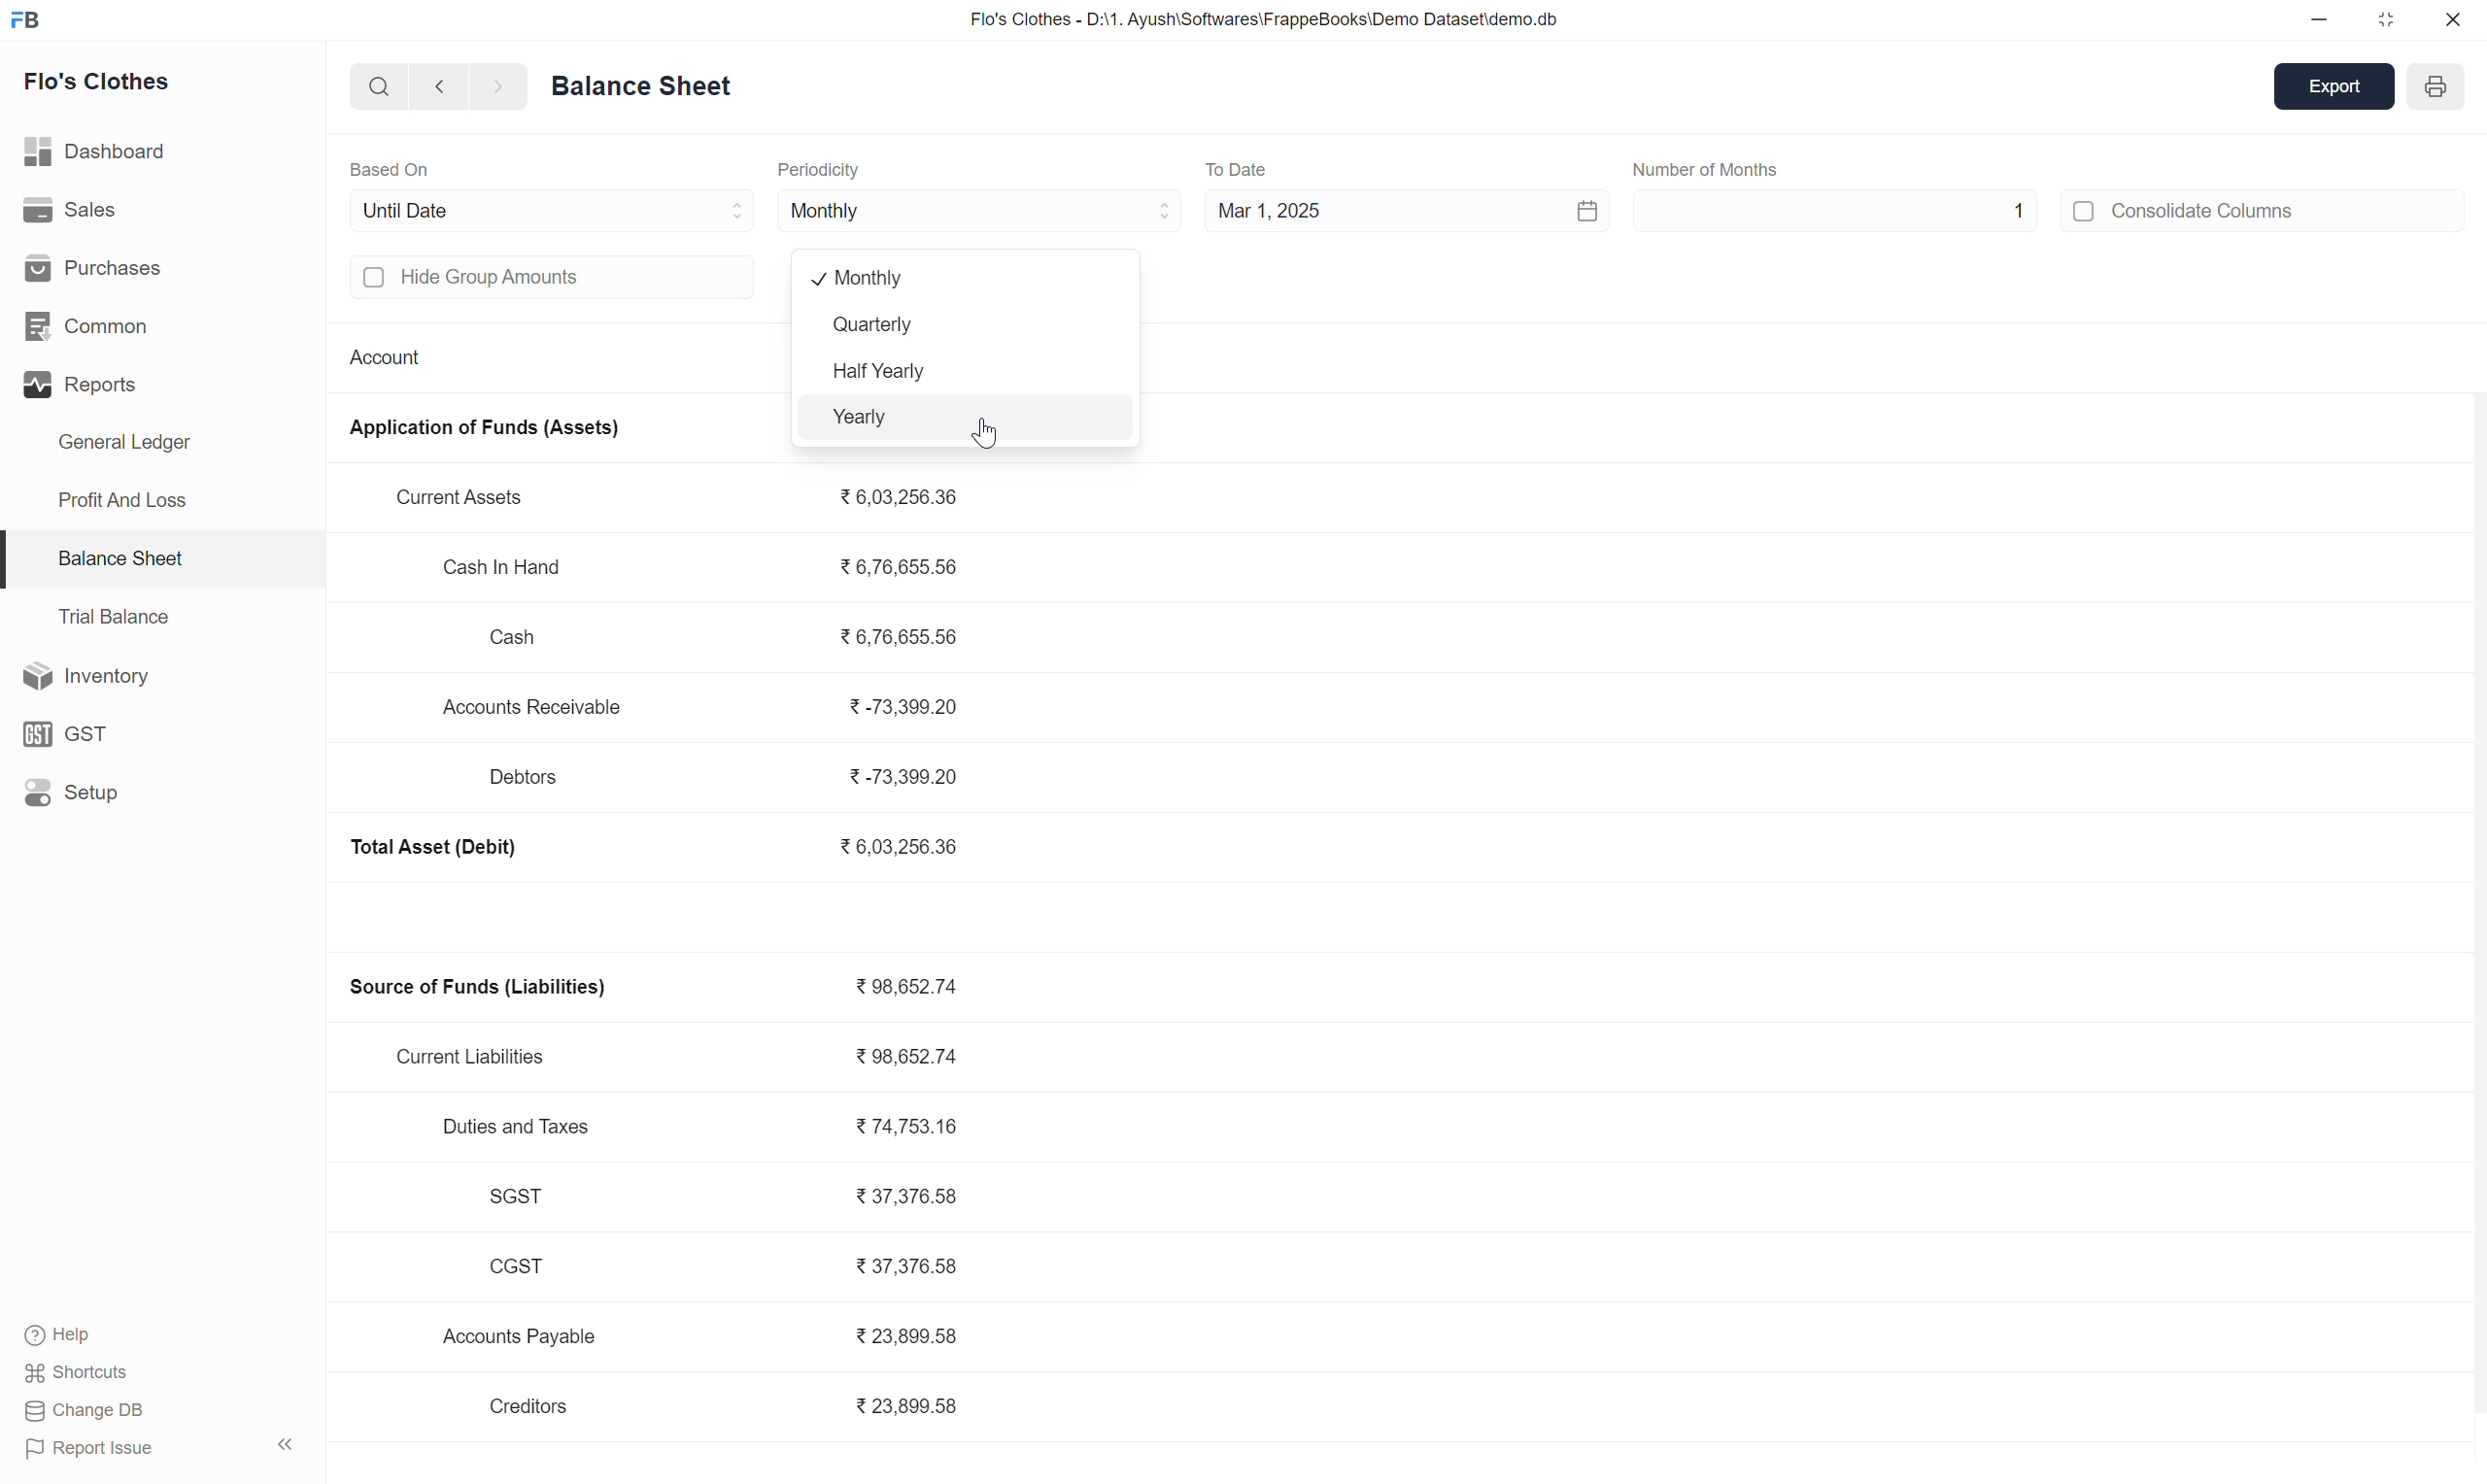 This screenshot has width=2487, height=1484. Describe the element at coordinates (926, 1126) in the screenshot. I see `74,753.16` at that location.